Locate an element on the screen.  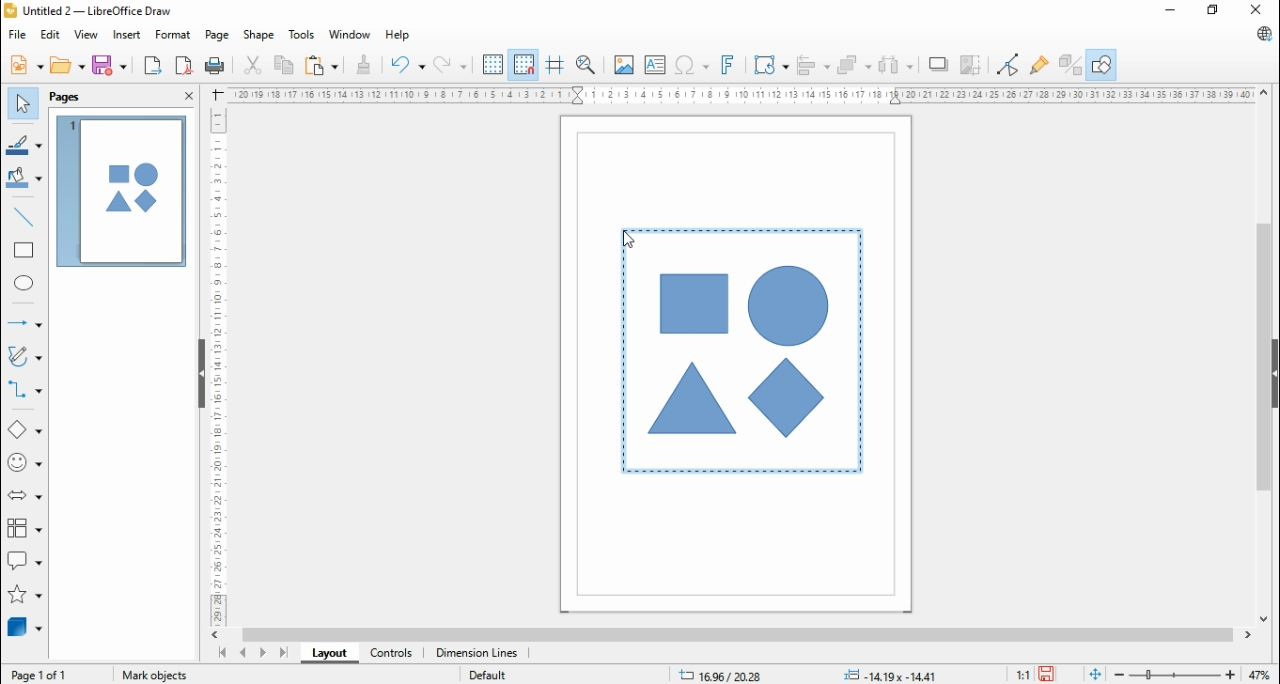
stars and banners is located at coordinates (26, 594).